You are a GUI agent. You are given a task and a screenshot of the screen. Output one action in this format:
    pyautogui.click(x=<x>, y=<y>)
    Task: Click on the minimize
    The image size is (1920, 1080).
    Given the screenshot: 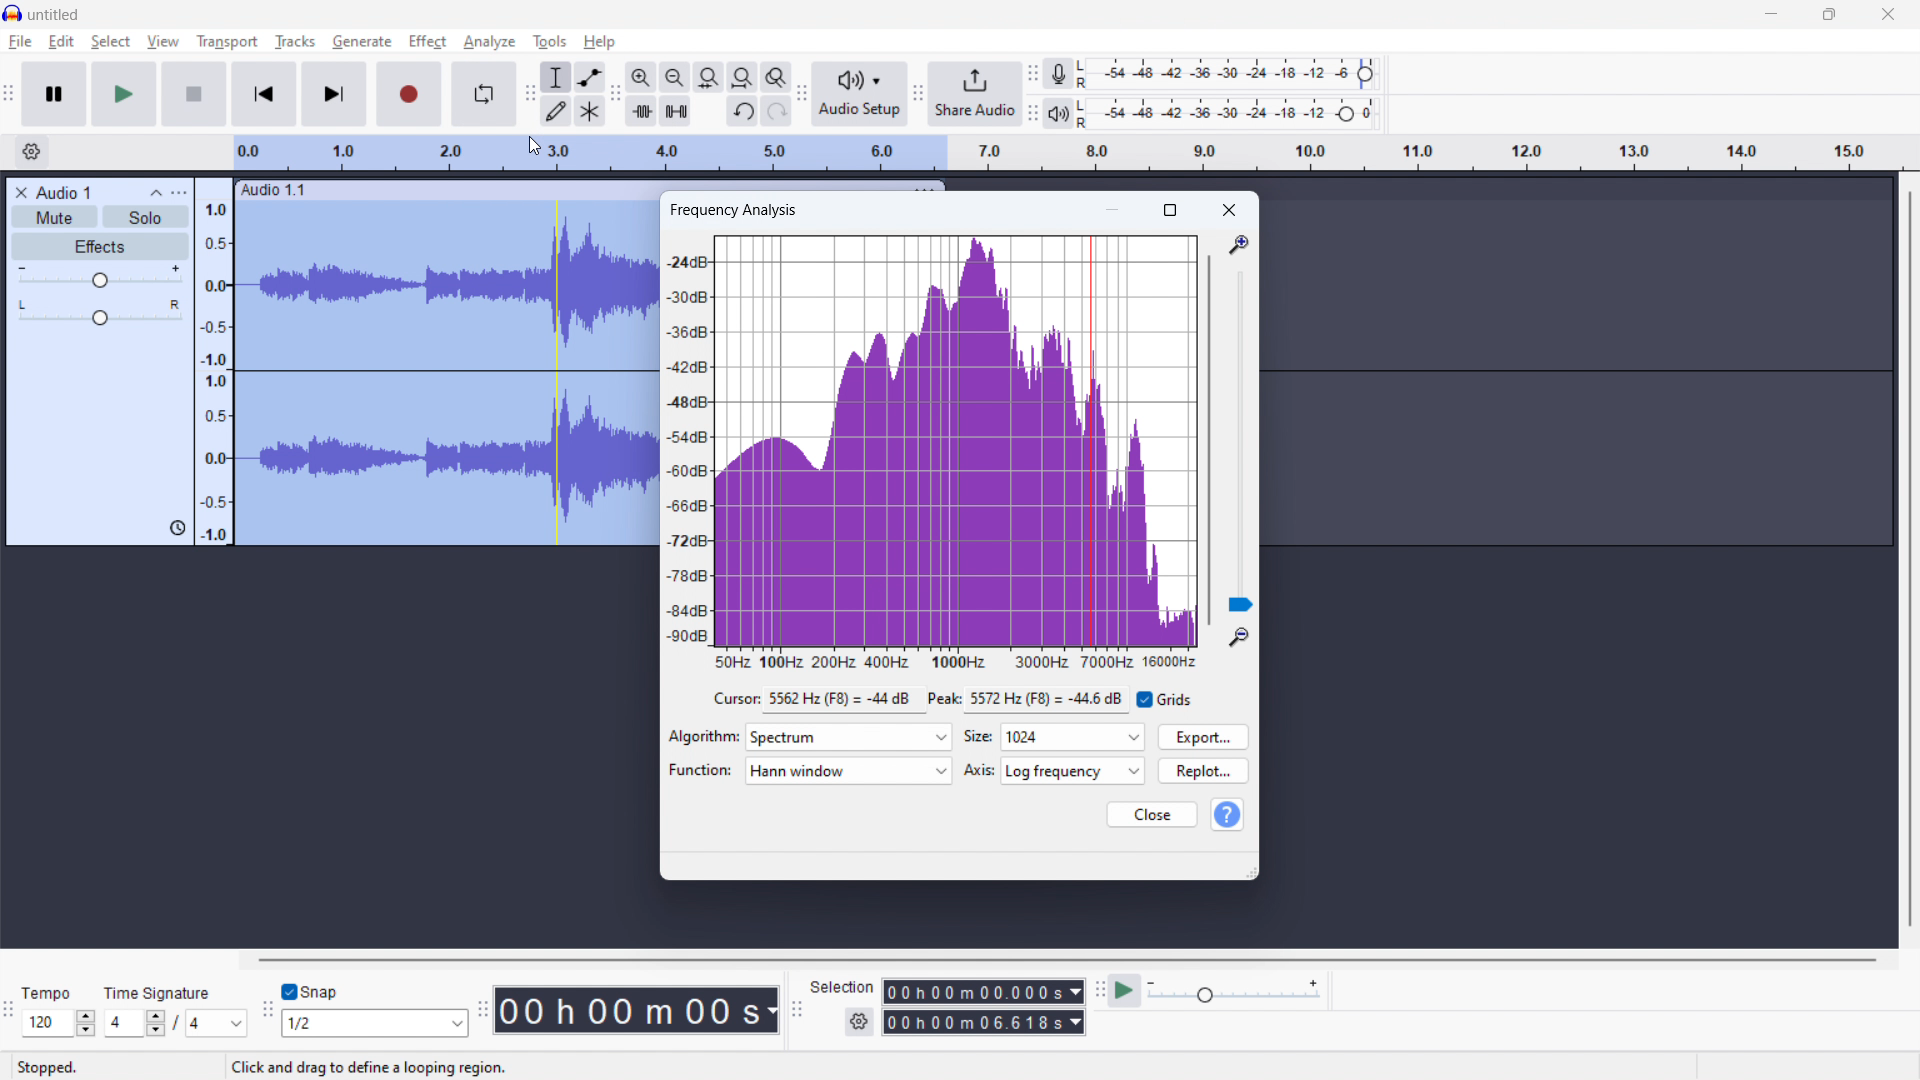 What is the action you would take?
    pyautogui.click(x=1116, y=210)
    